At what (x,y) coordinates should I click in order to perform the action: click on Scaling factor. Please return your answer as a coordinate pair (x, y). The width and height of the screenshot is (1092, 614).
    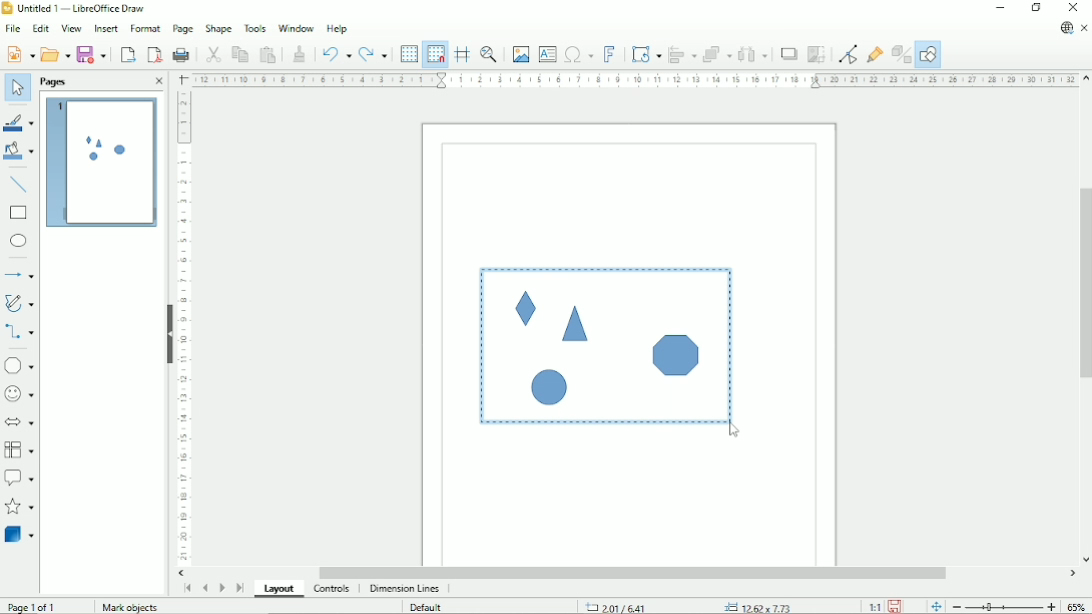
    Looking at the image, I should click on (874, 606).